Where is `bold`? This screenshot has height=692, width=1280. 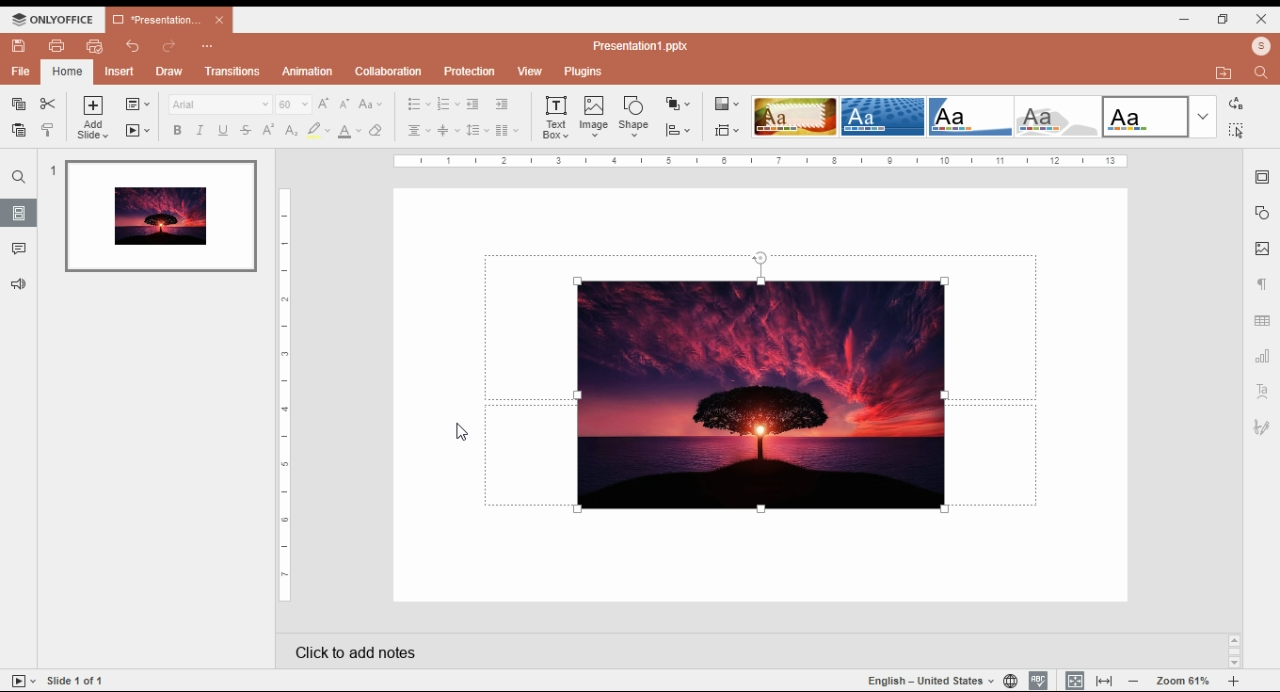 bold is located at coordinates (177, 129).